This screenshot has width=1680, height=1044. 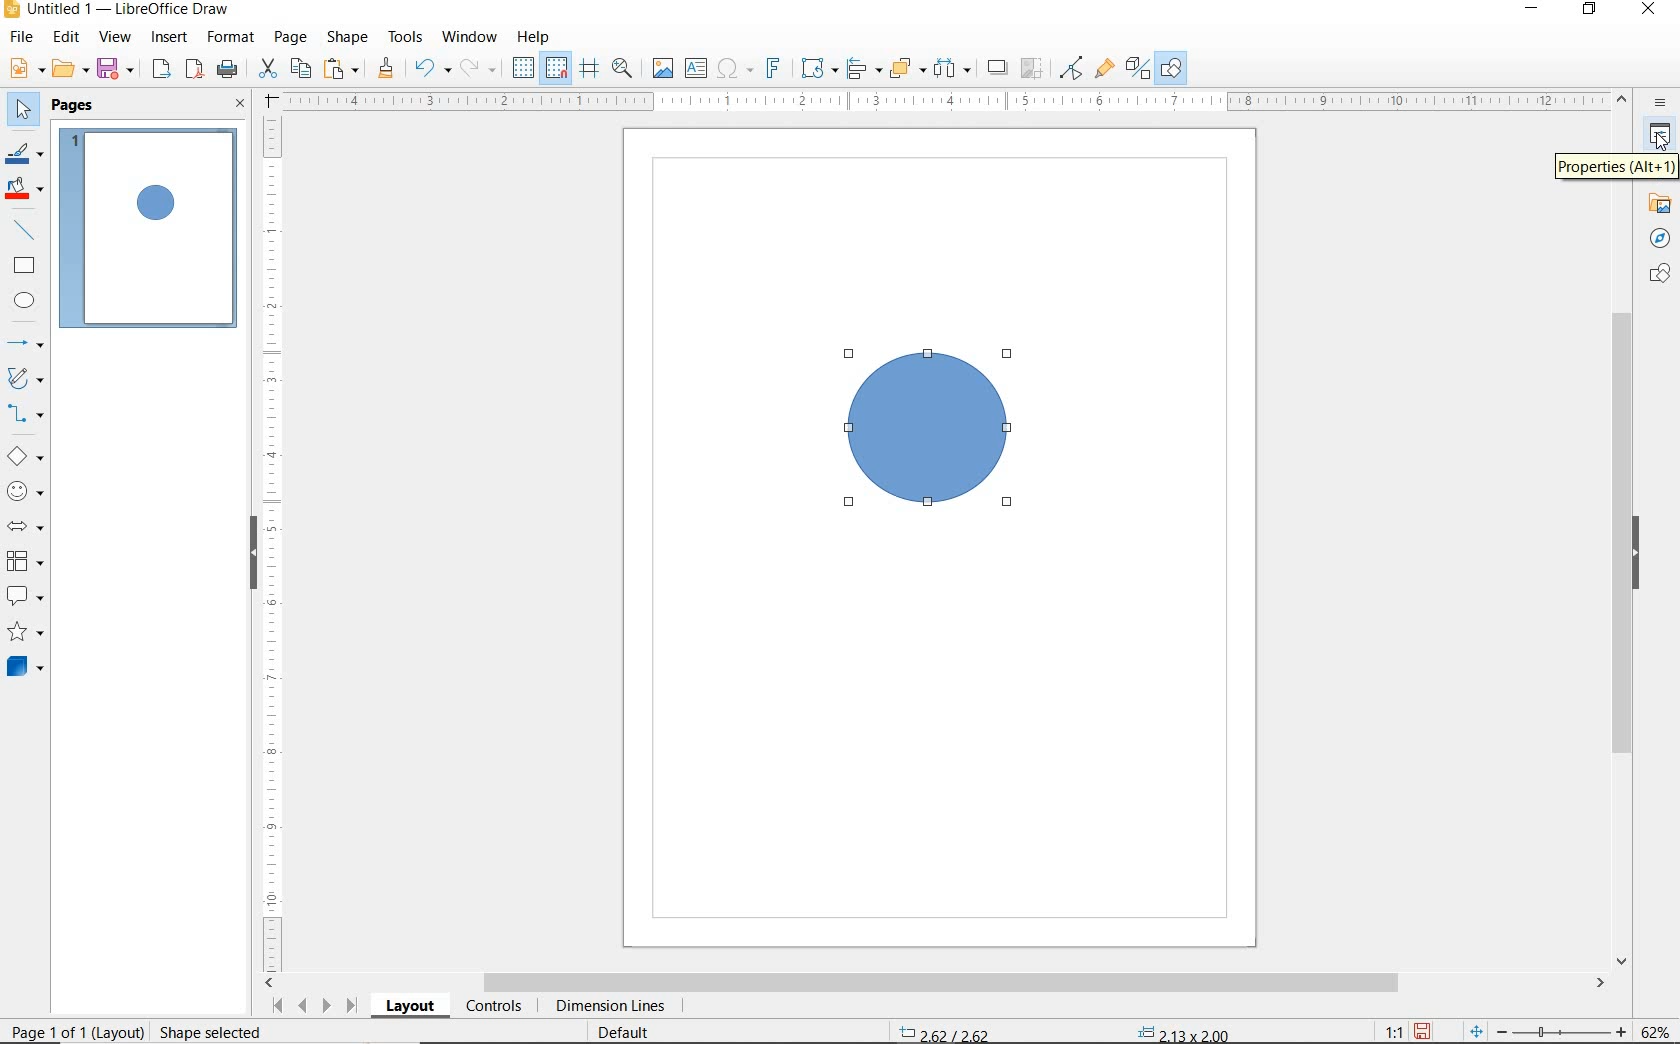 I want to click on First page, so click(x=277, y=1009).